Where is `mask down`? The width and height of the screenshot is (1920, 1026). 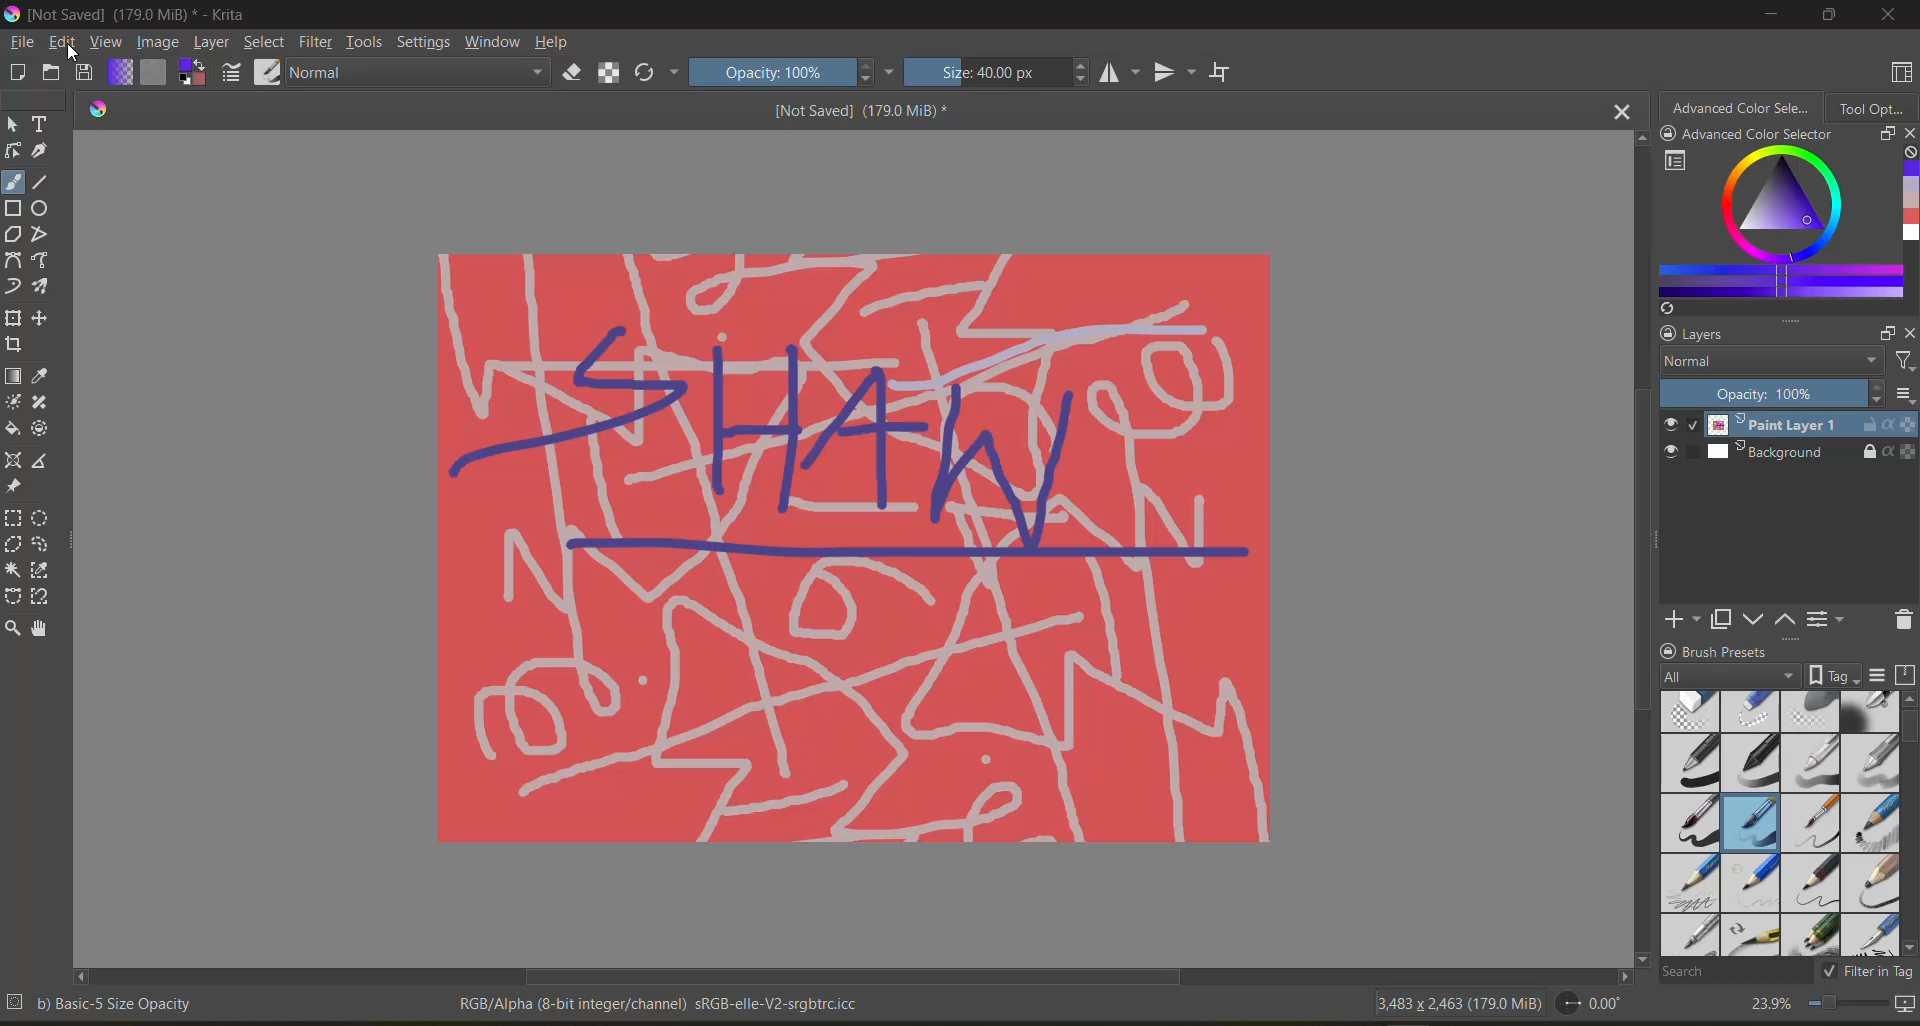 mask down is located at coordinates (1758, 620).